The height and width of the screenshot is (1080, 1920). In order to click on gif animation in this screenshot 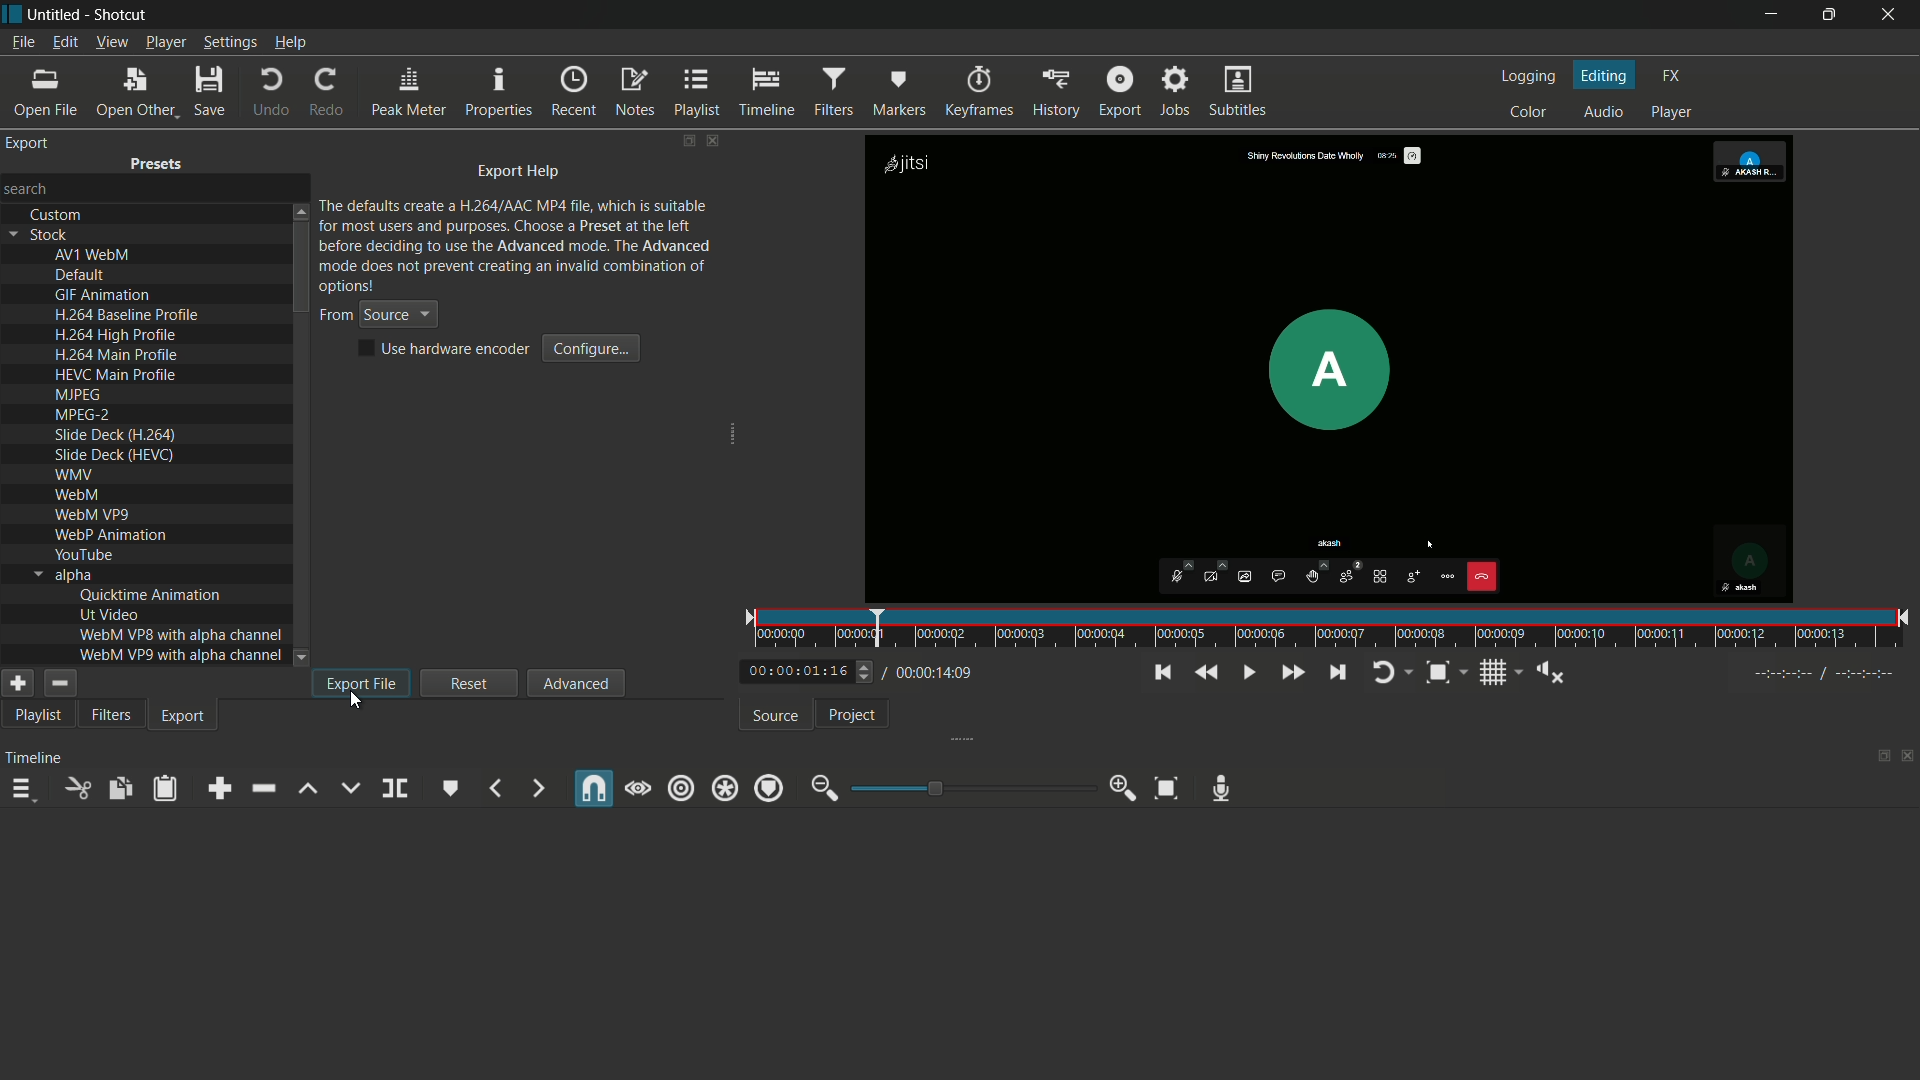, I will do `click(101, 295)`.